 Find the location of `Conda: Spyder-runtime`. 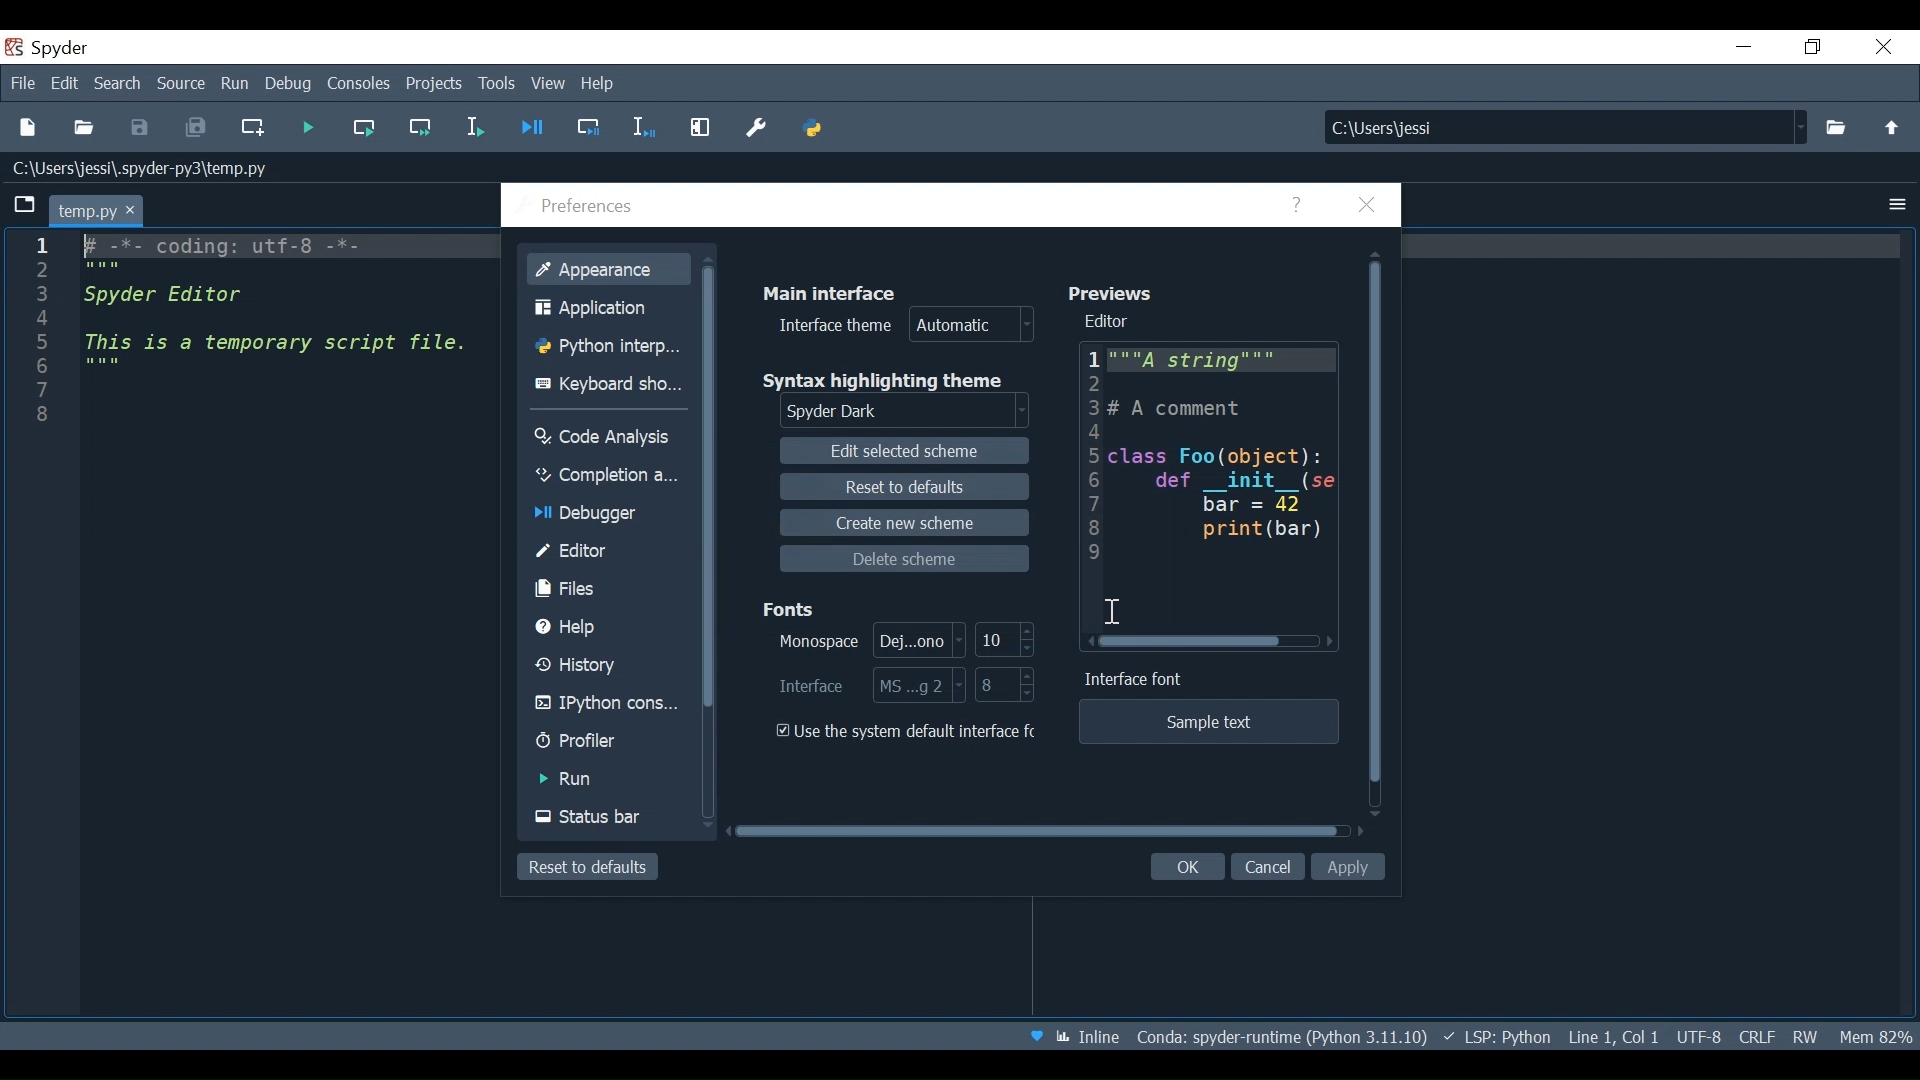

Conda: Spyder-runtime is located at coordinates (1280, 1037).